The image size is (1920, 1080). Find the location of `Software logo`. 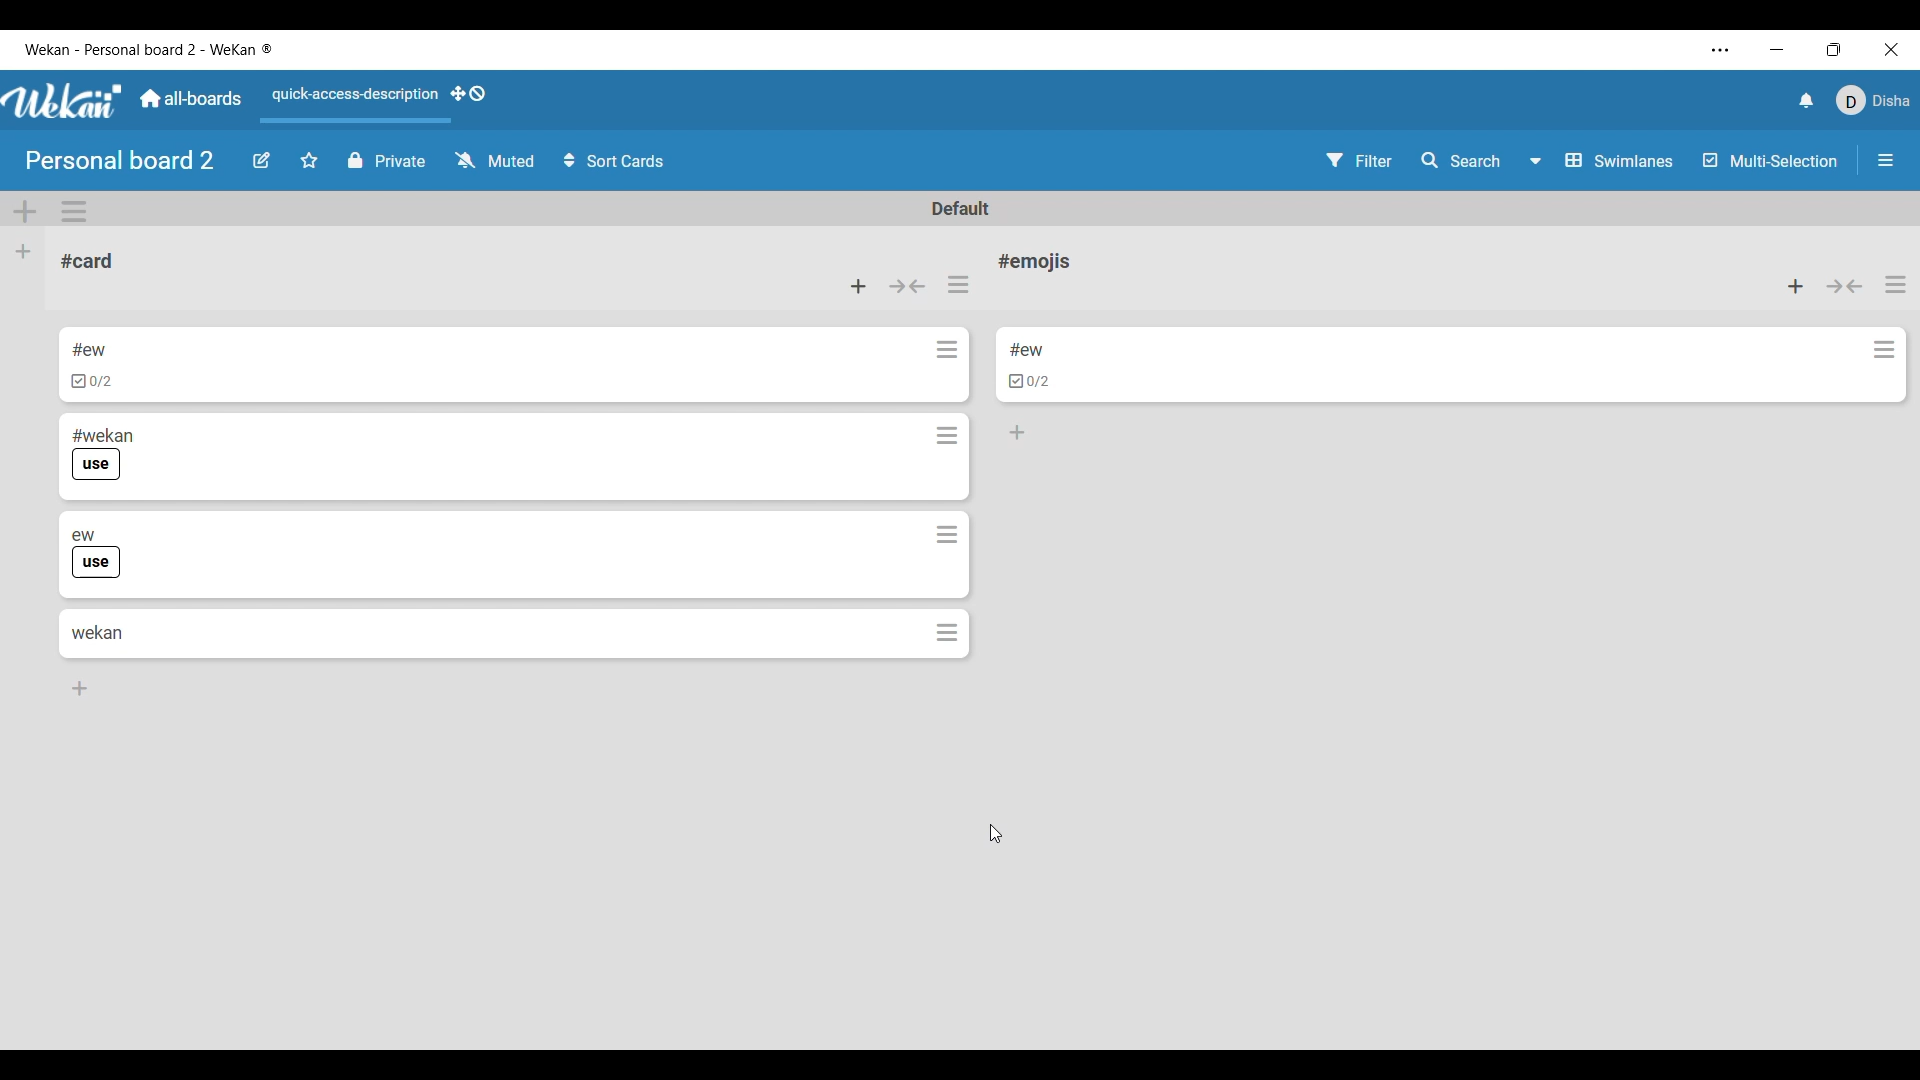

Software logo is located at coordinates (64, 100).